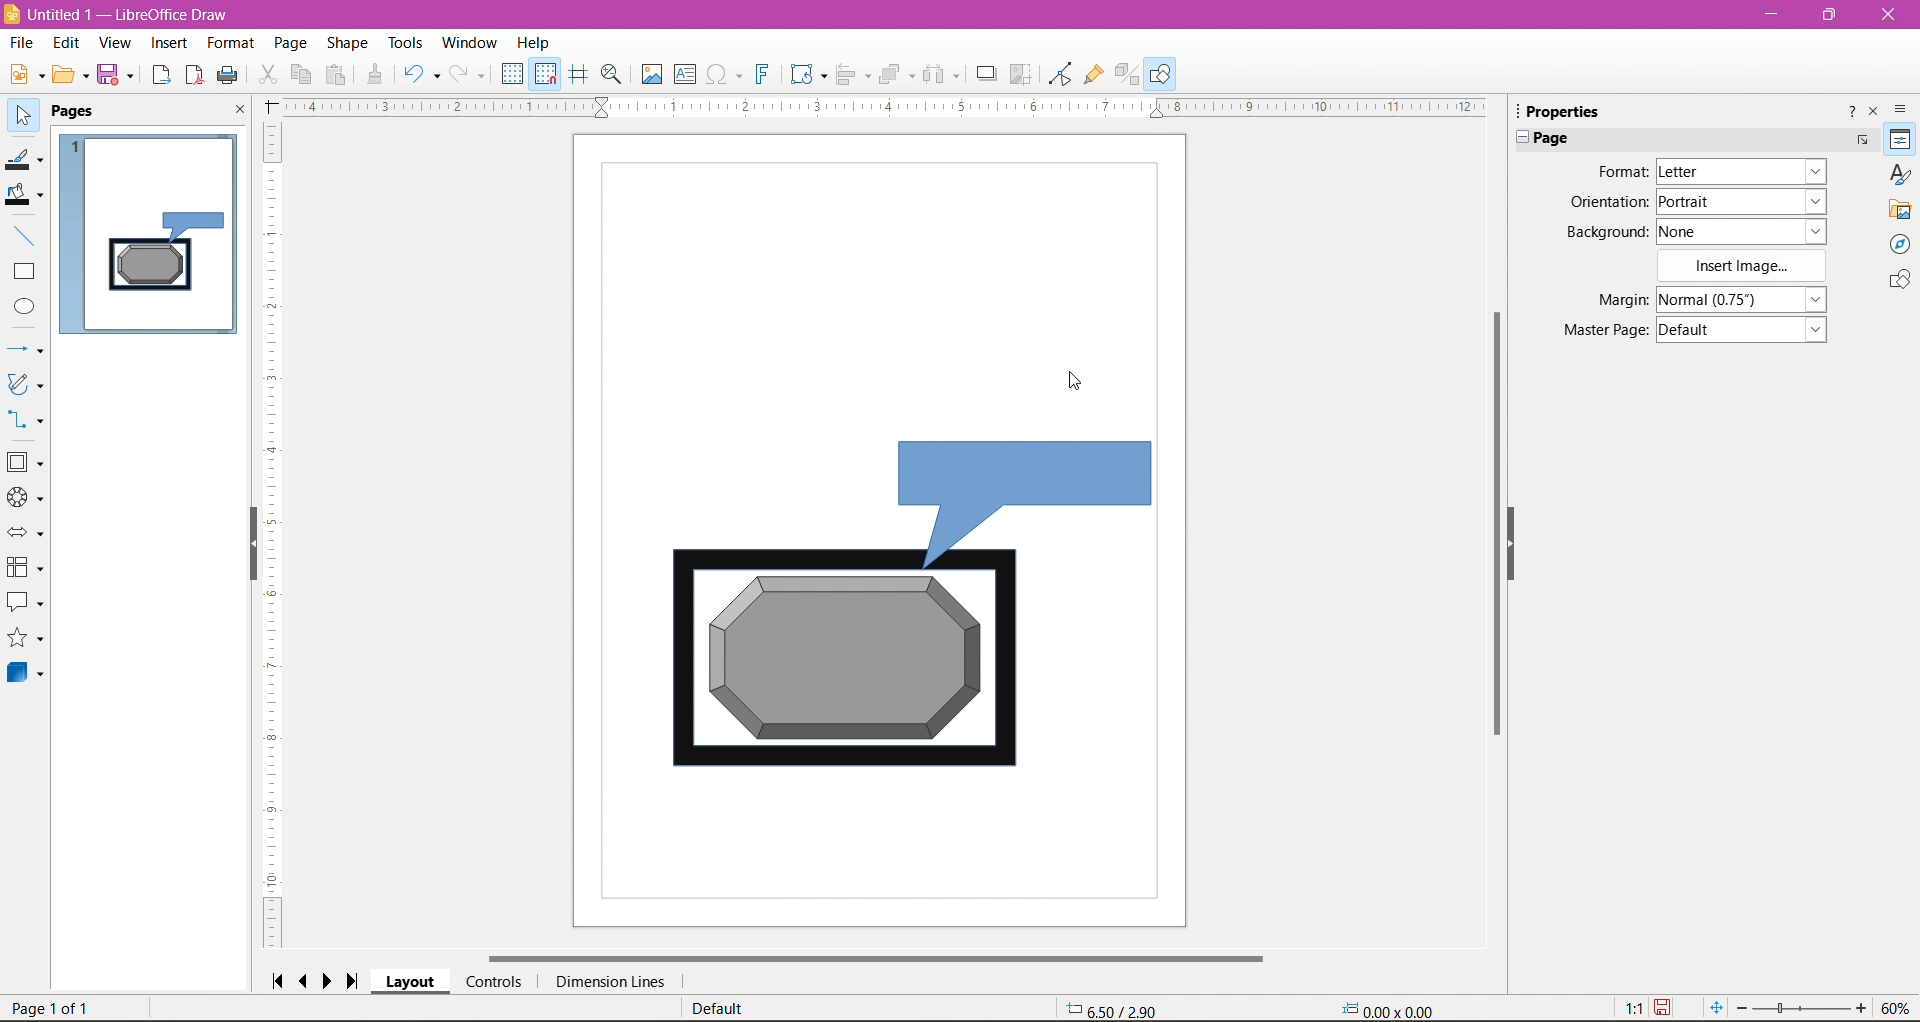  What do you see at coordinates (347, 42) in the screenshot?
I see `Shape` at bounding box center [347, 42].